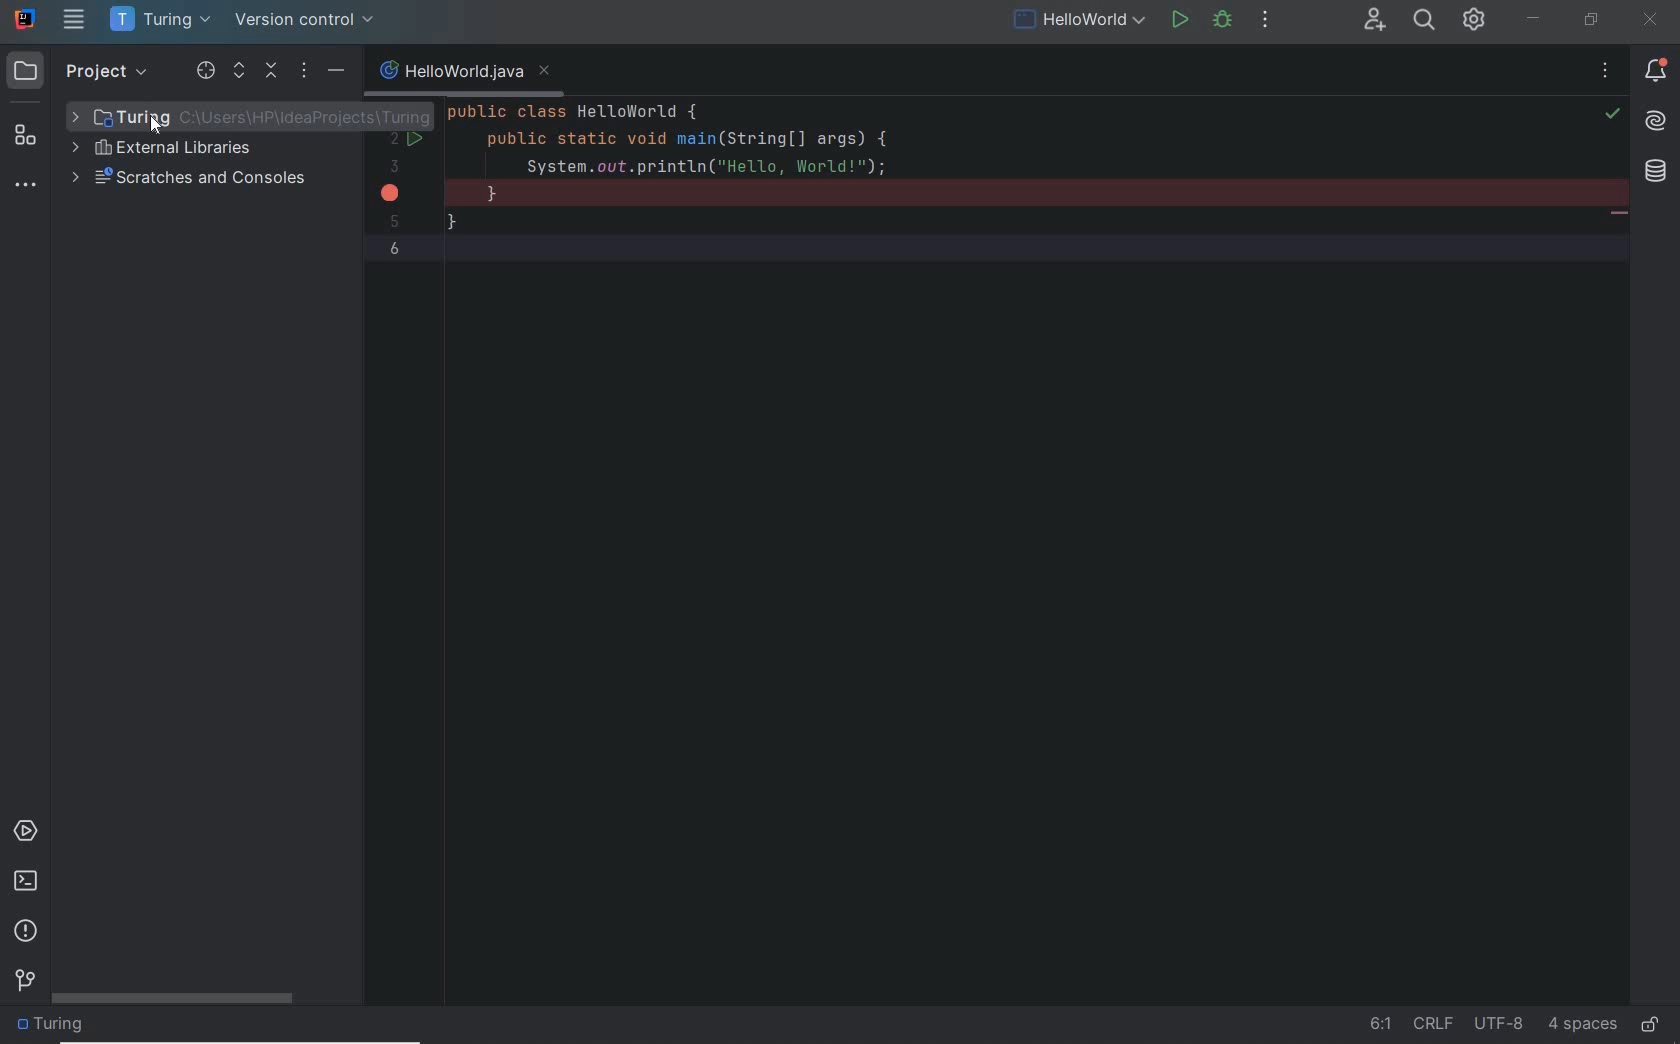 The height and width of the screenshot is (1044, 1680). What do you see at coordinates (74, 21) in the screenshot?
I see `main menu` at bounding box center [74, 21].